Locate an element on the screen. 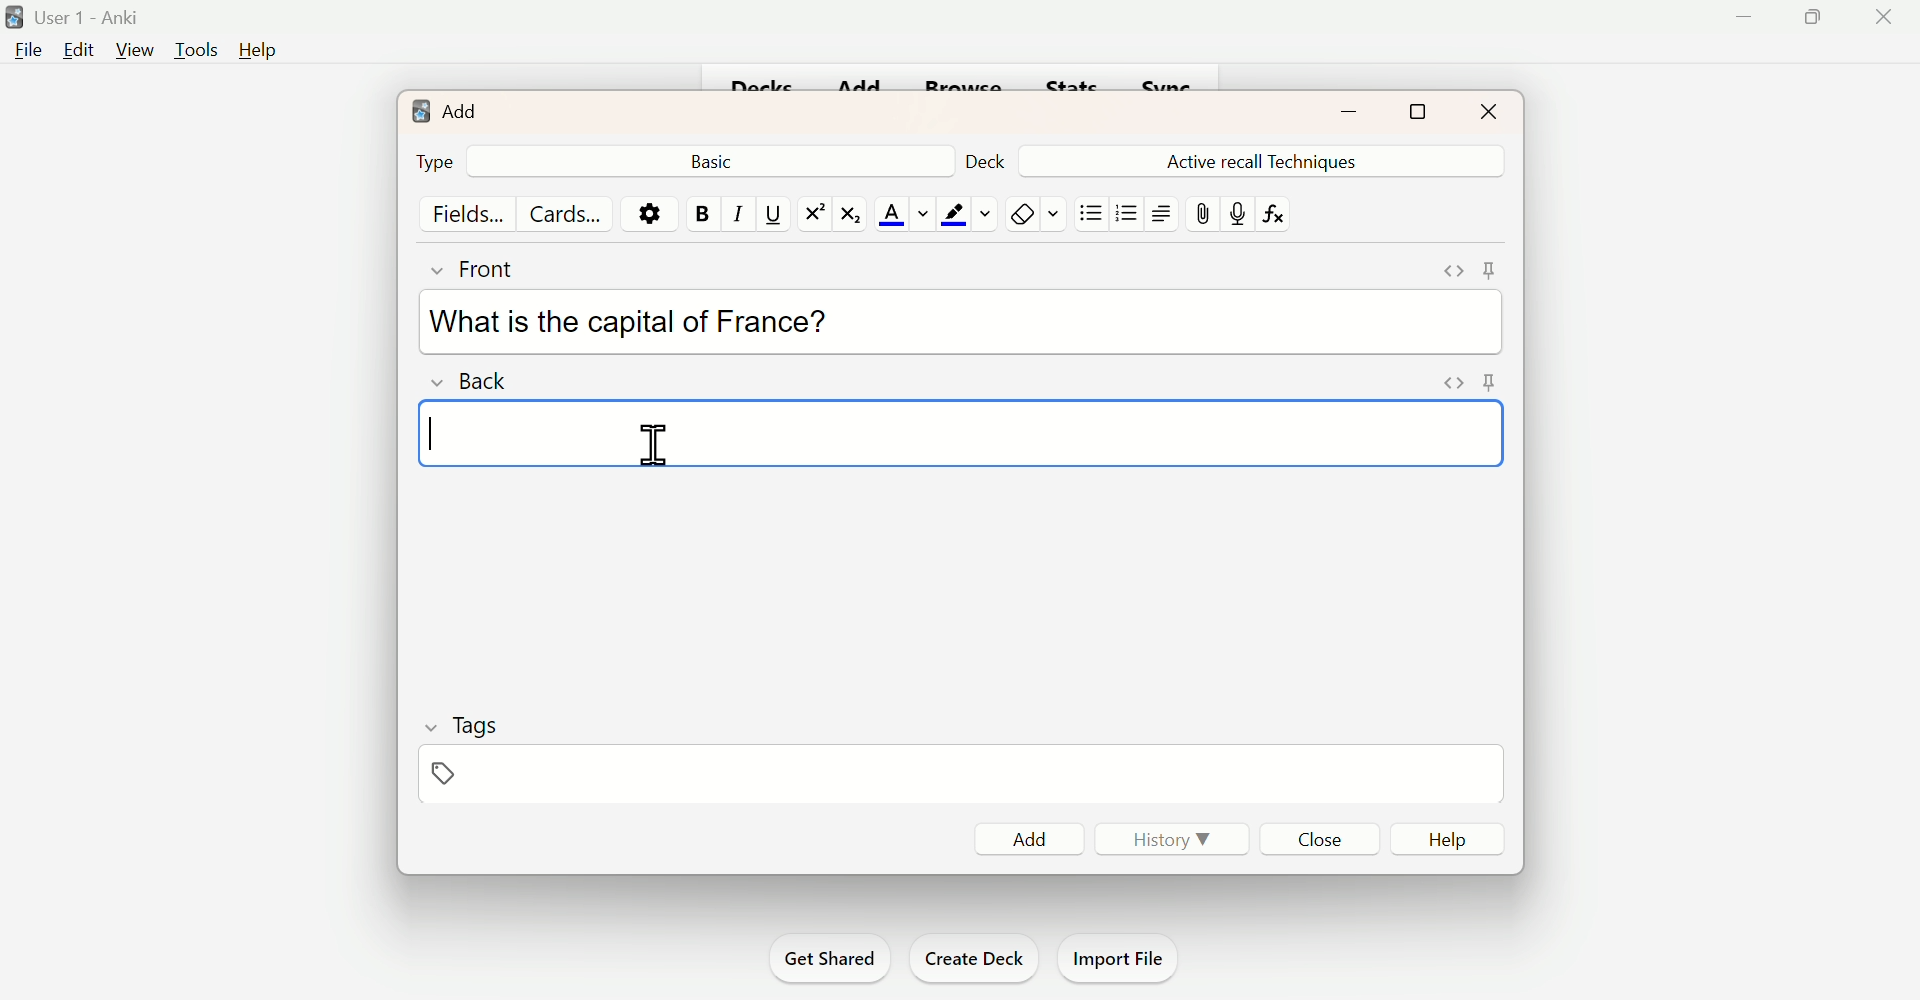 Image resolution: width=1920 pixels, height=1000 pixels. What is the capital of France? is located at coordinates (622, 319).